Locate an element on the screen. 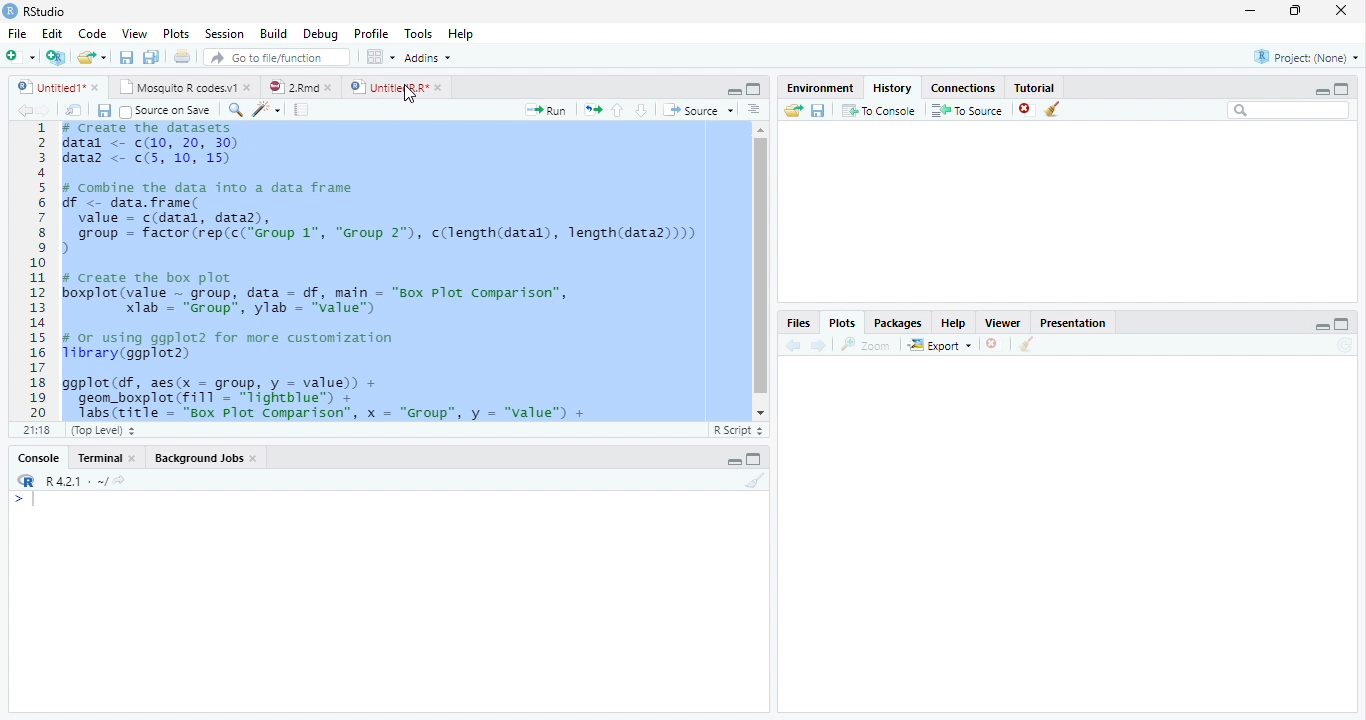 The image size is (1366, 720). Plots is located at coordinates (842, 323).